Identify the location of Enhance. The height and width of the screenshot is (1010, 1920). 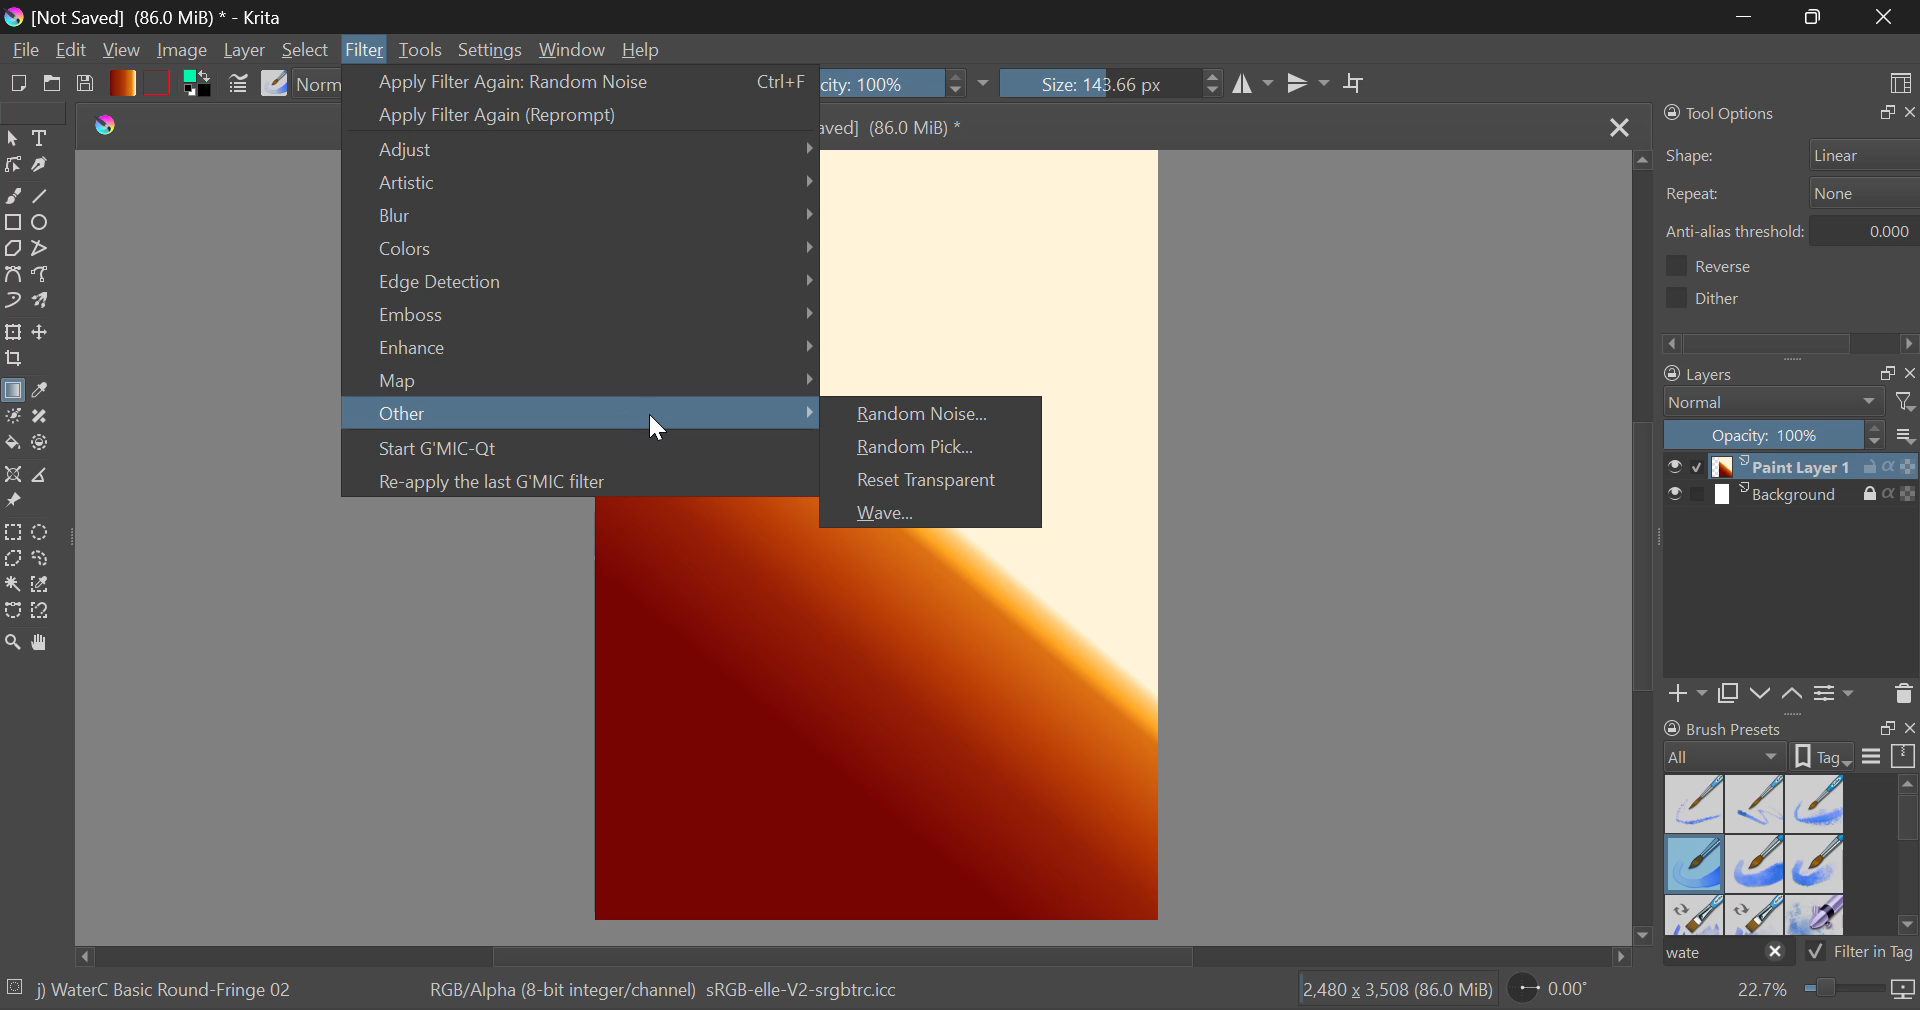
(581, 348).